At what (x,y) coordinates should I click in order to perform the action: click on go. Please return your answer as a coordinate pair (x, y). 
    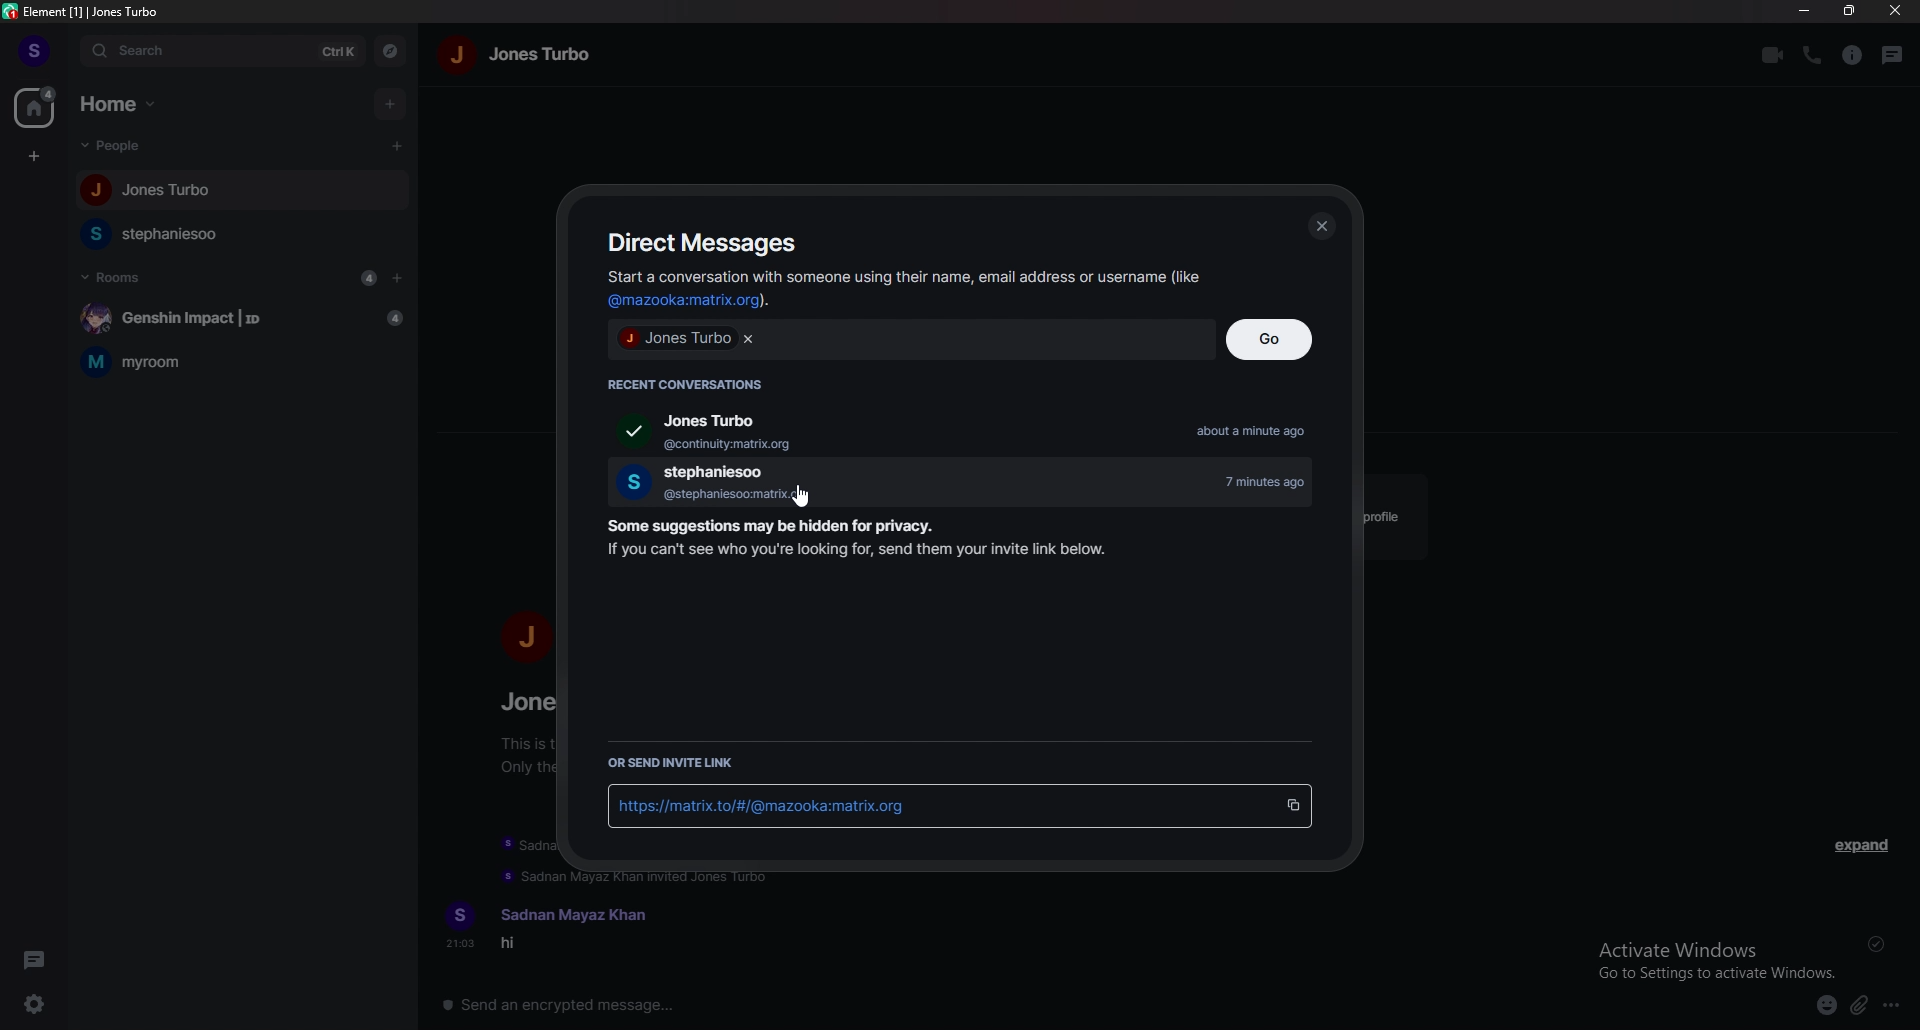
    Looking at the image, I should click on (1274, 338).